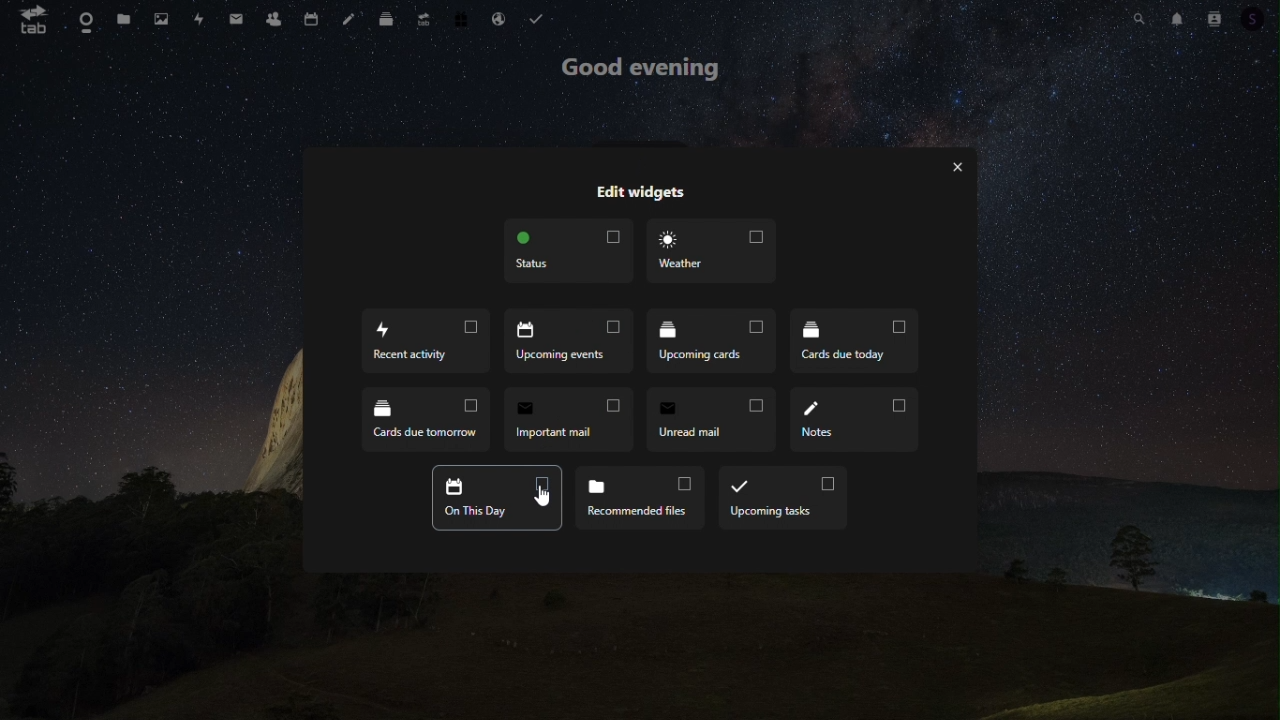 The height and width of the screenshot is (720, 1280). Describe the element at coordinates (272, 19) in the screenshot. I see `Contacts` at that location.